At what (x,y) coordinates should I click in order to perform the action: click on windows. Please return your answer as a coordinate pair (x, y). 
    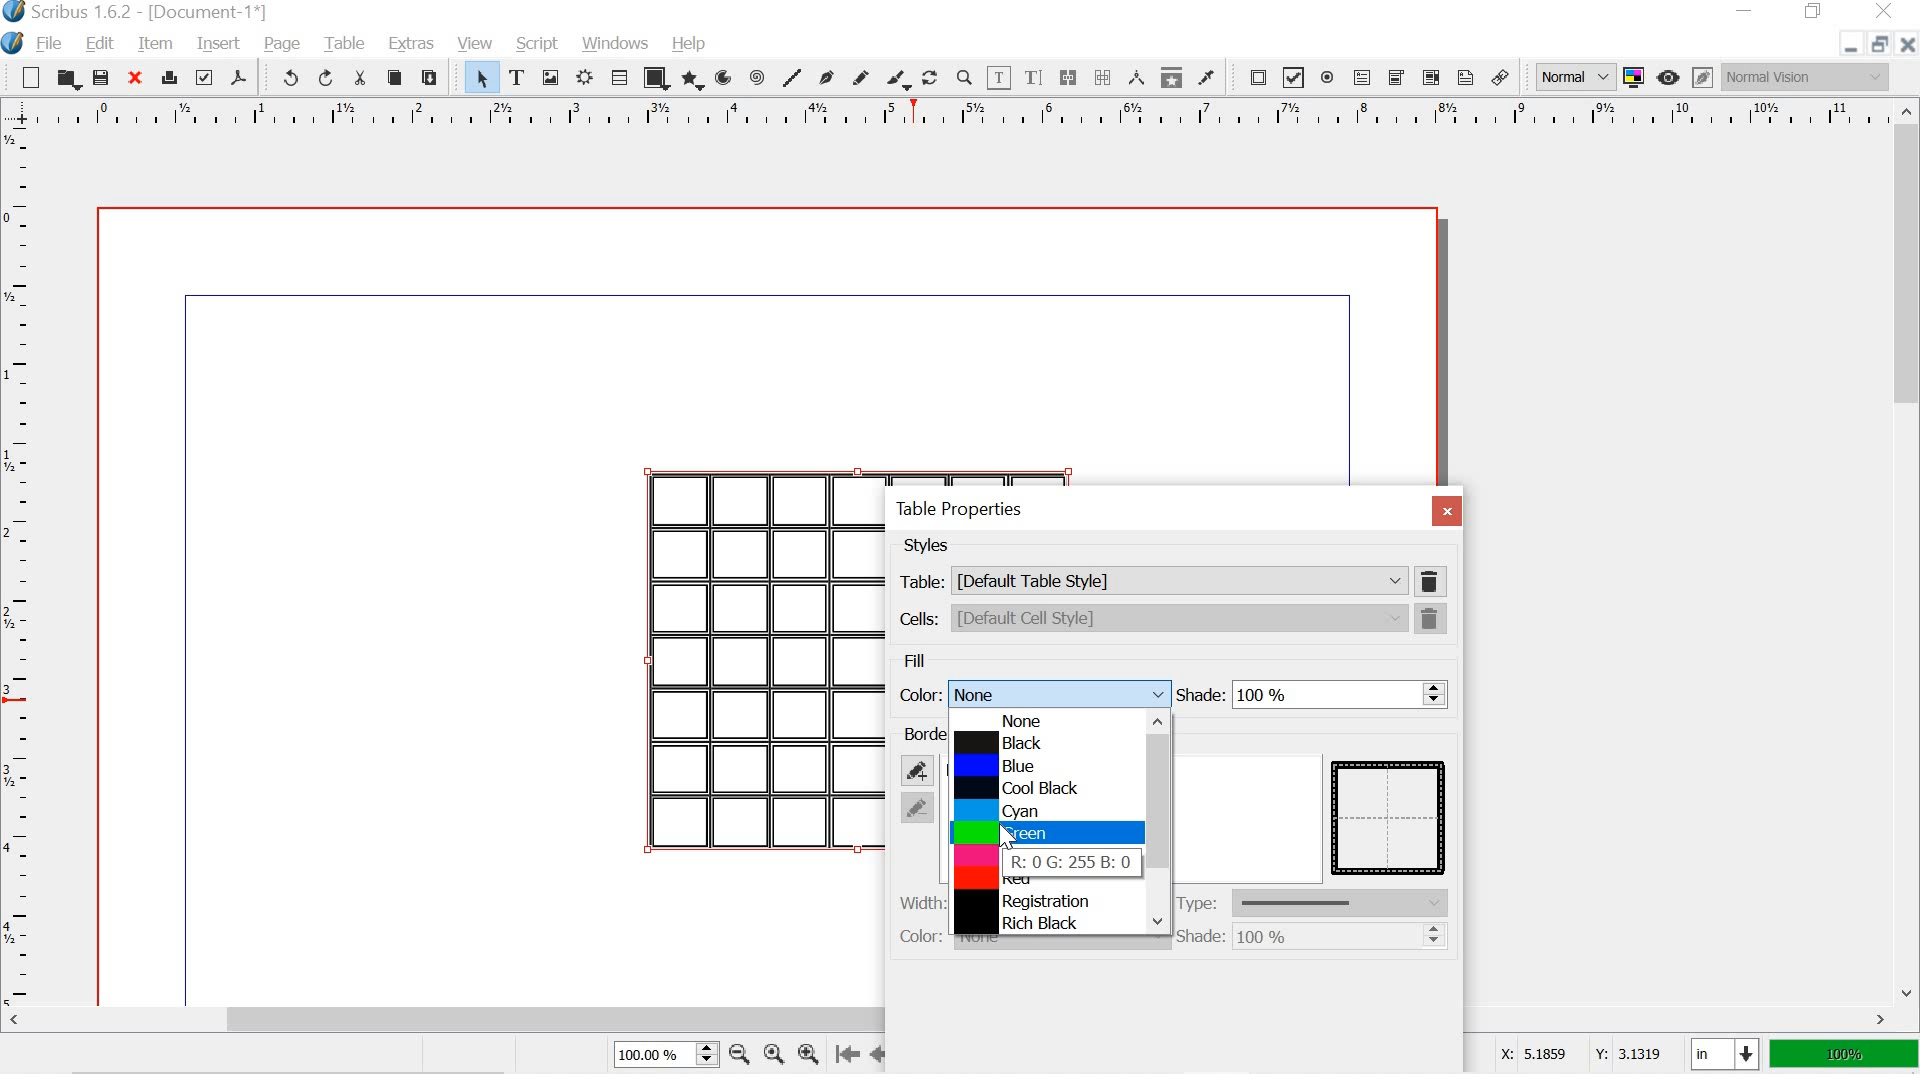
    Looking at the image, I should click on (618, 44).